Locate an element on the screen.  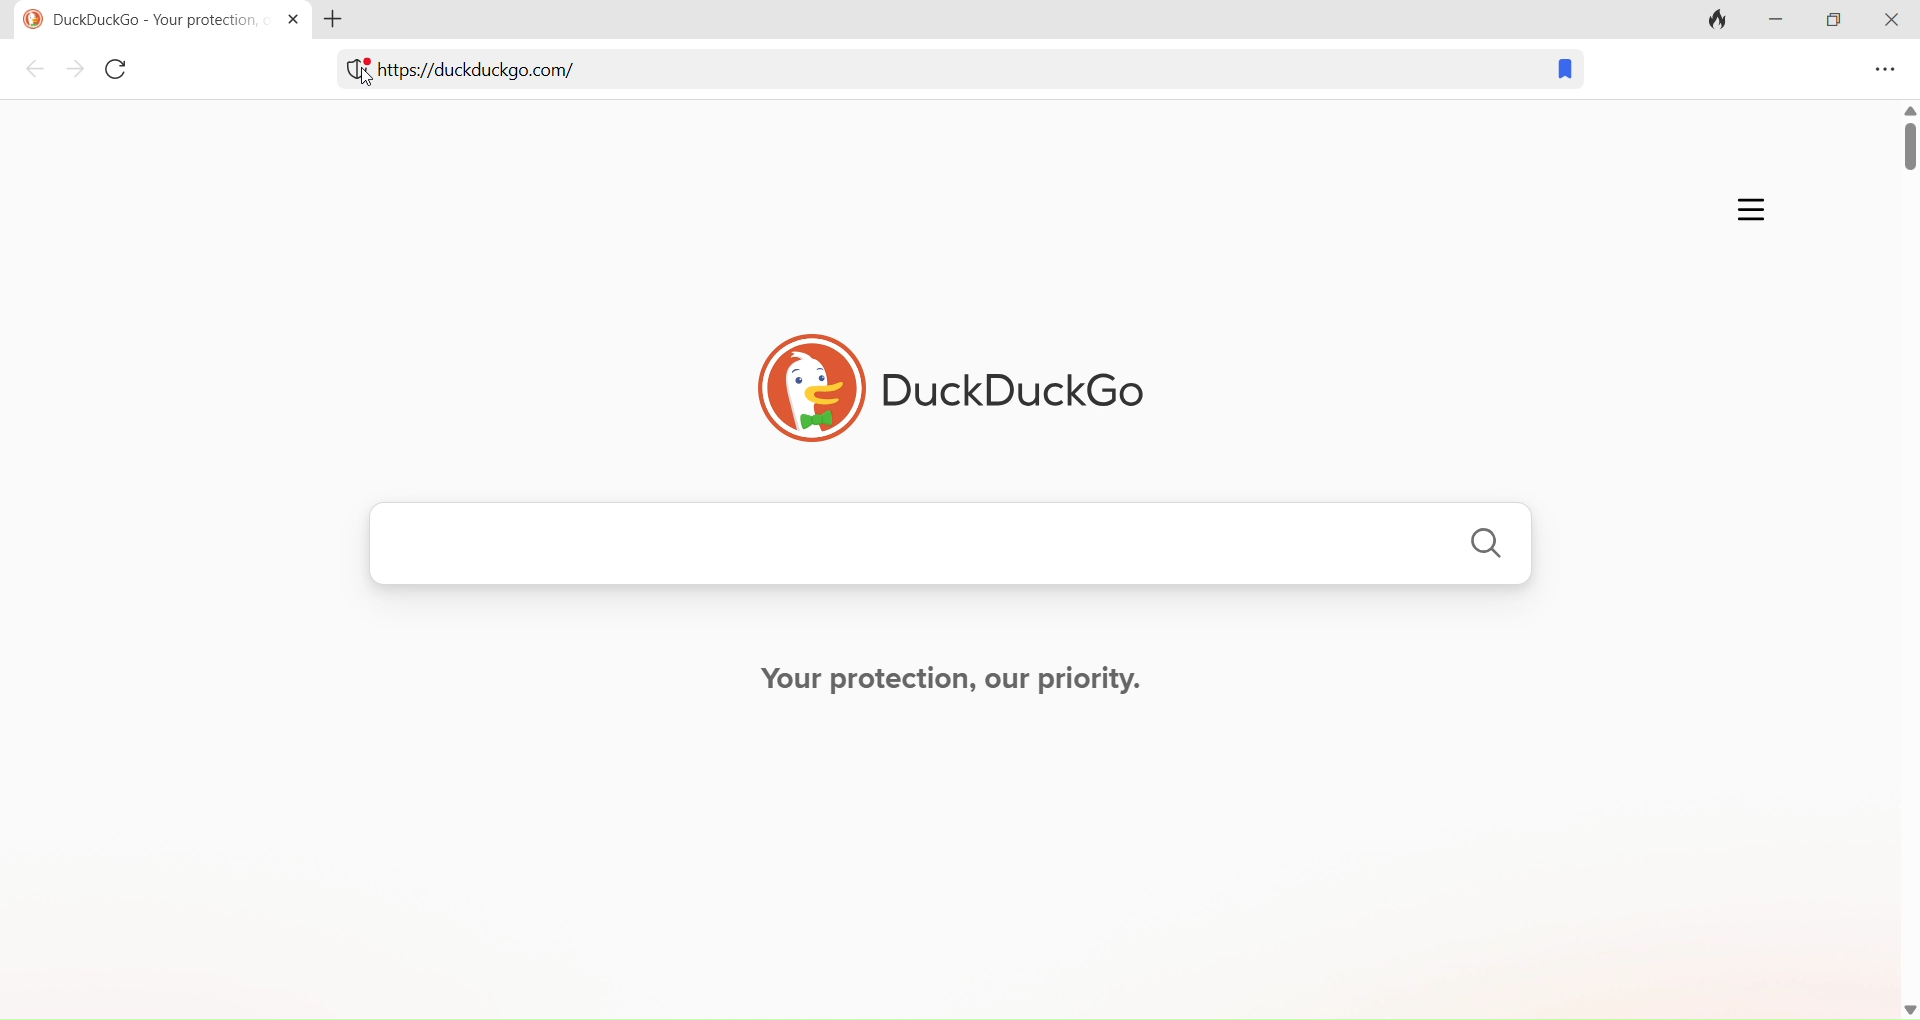
close tab is located at coordinates (289, 18).